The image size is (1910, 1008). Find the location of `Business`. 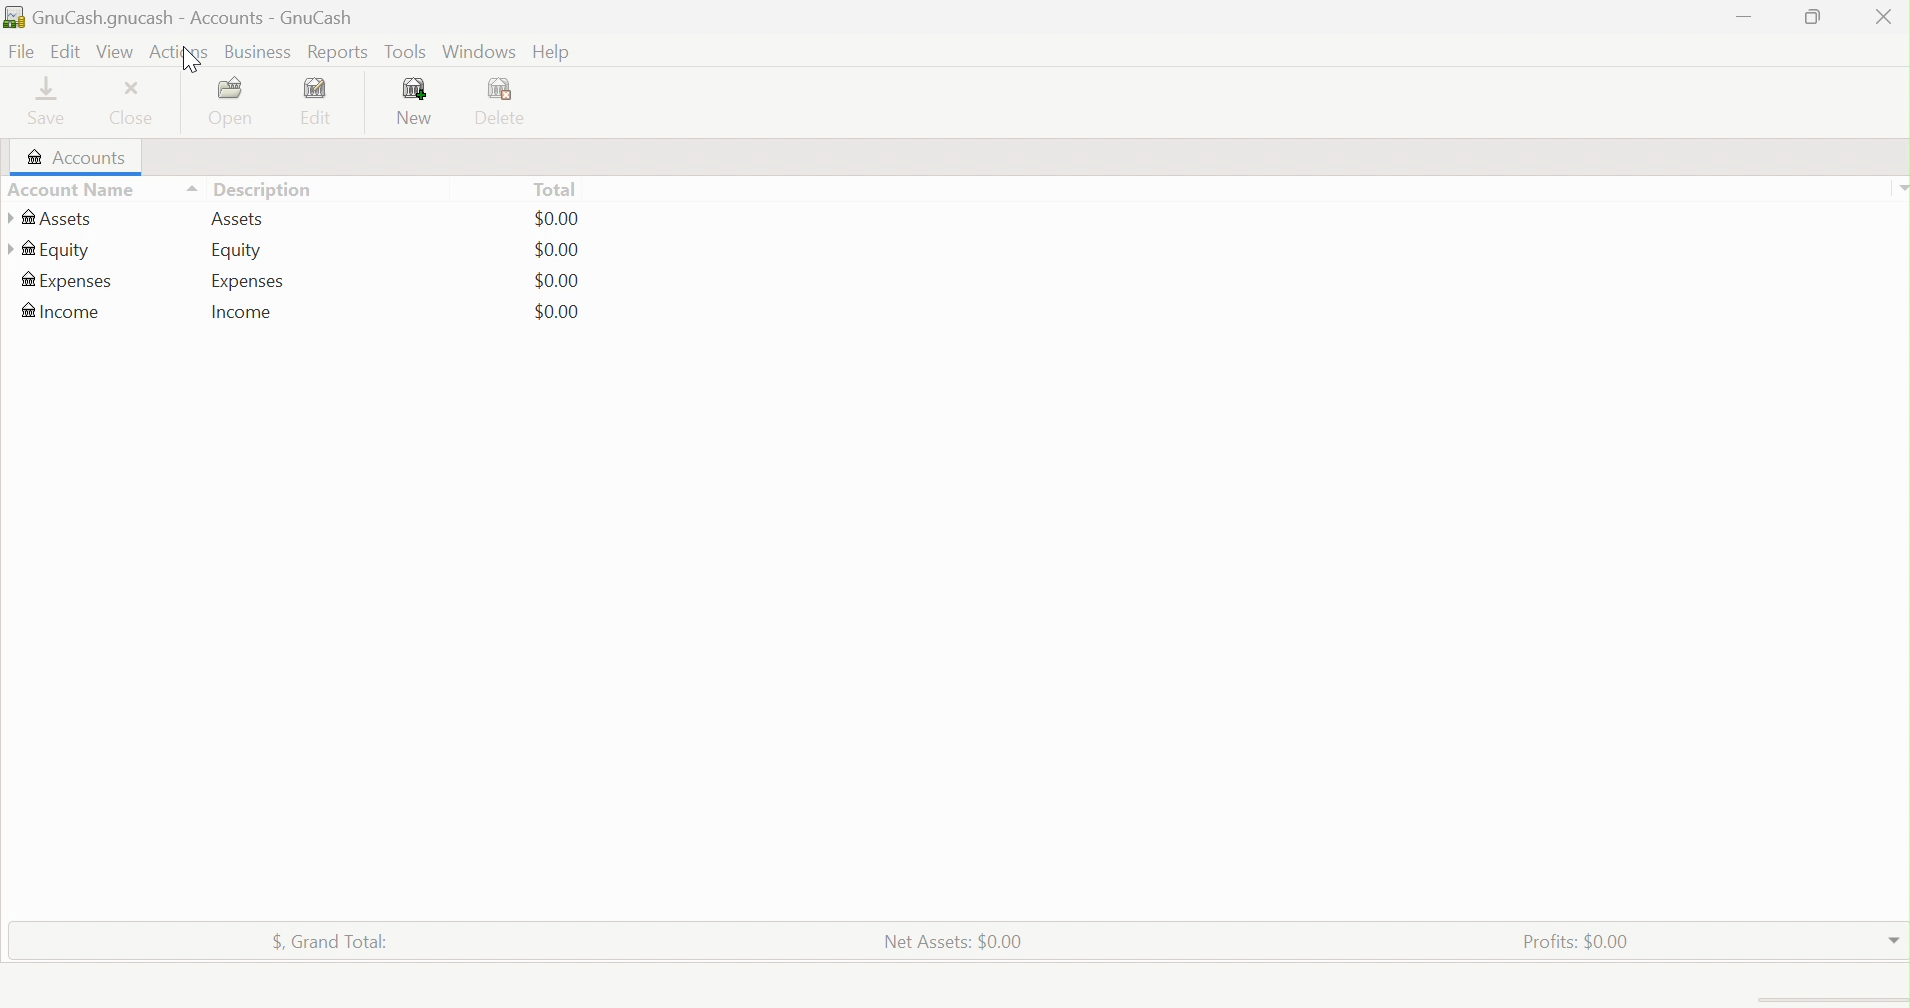

Business is located at coordinates (259, 53).